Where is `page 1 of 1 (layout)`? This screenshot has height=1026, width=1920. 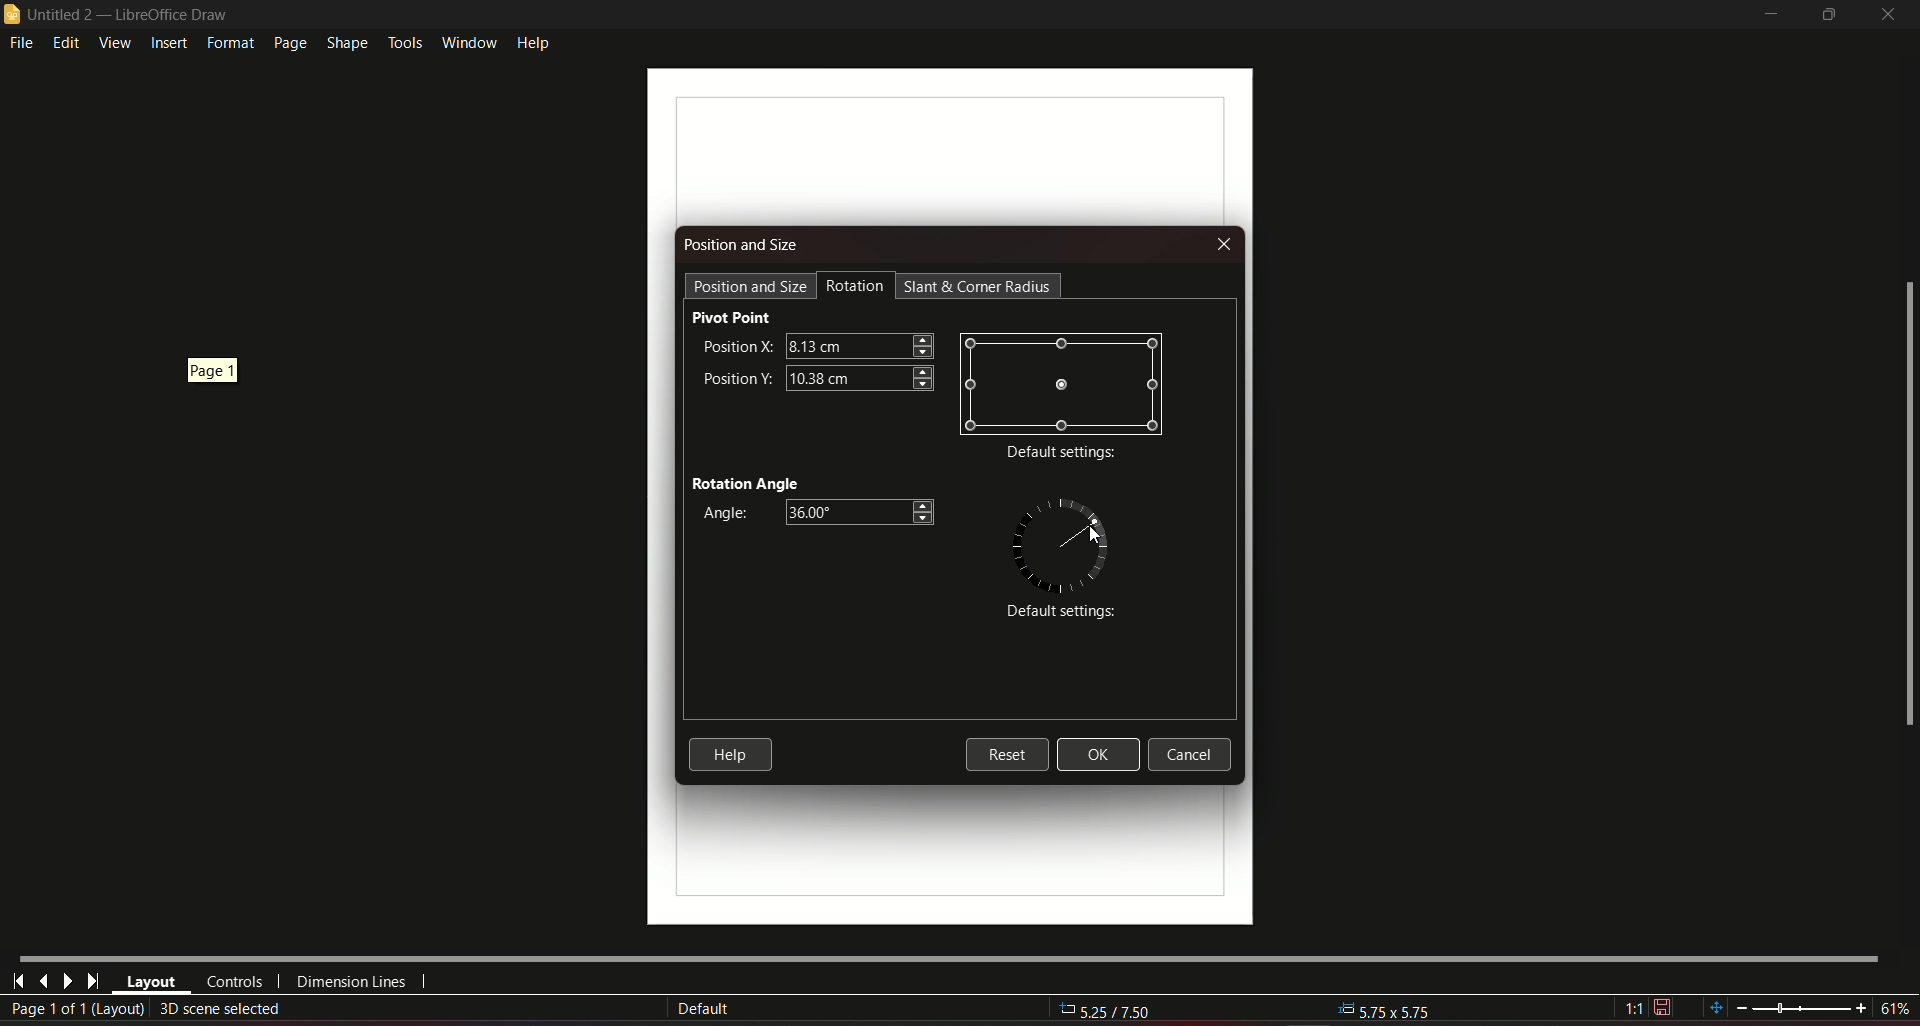 page 1 of 1 (layout) is located at coordinates (76, 1010).